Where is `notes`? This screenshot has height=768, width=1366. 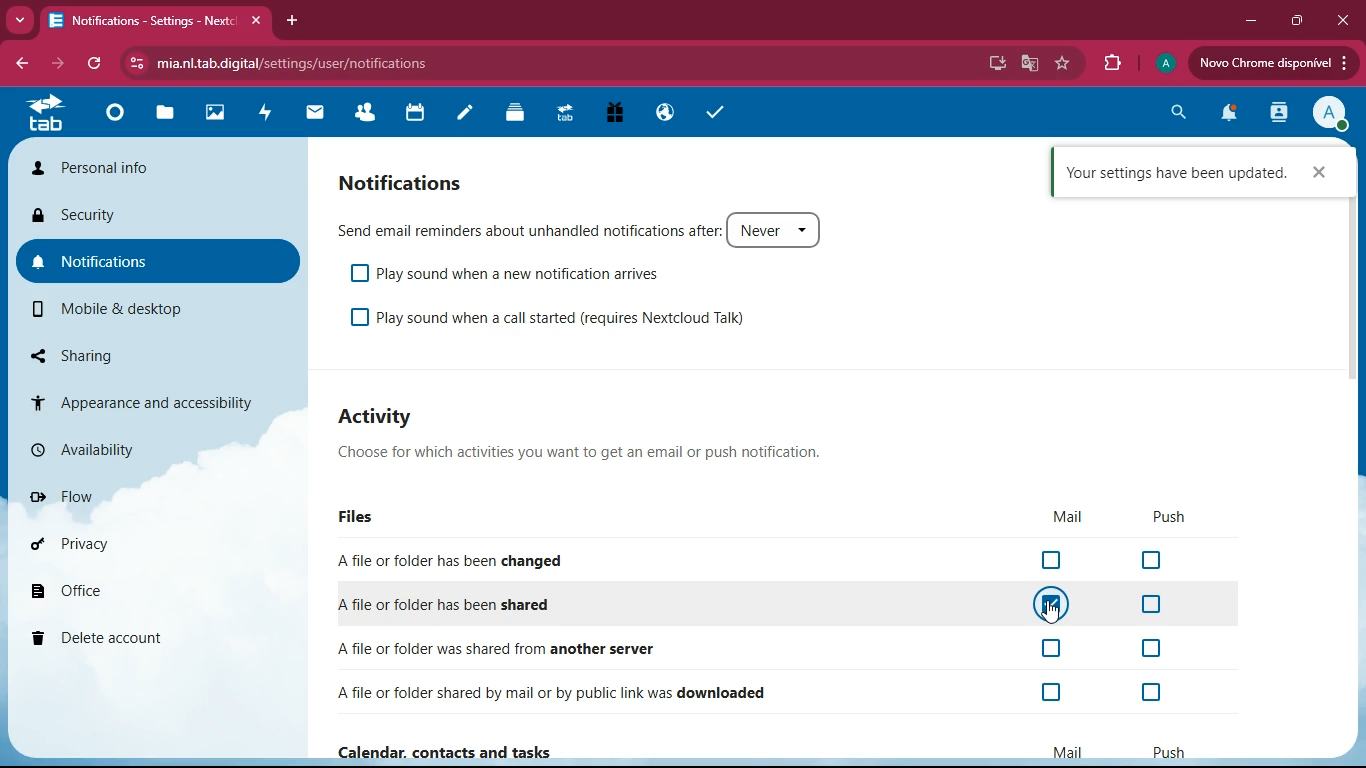
notes is located at coordinates (459, 115).